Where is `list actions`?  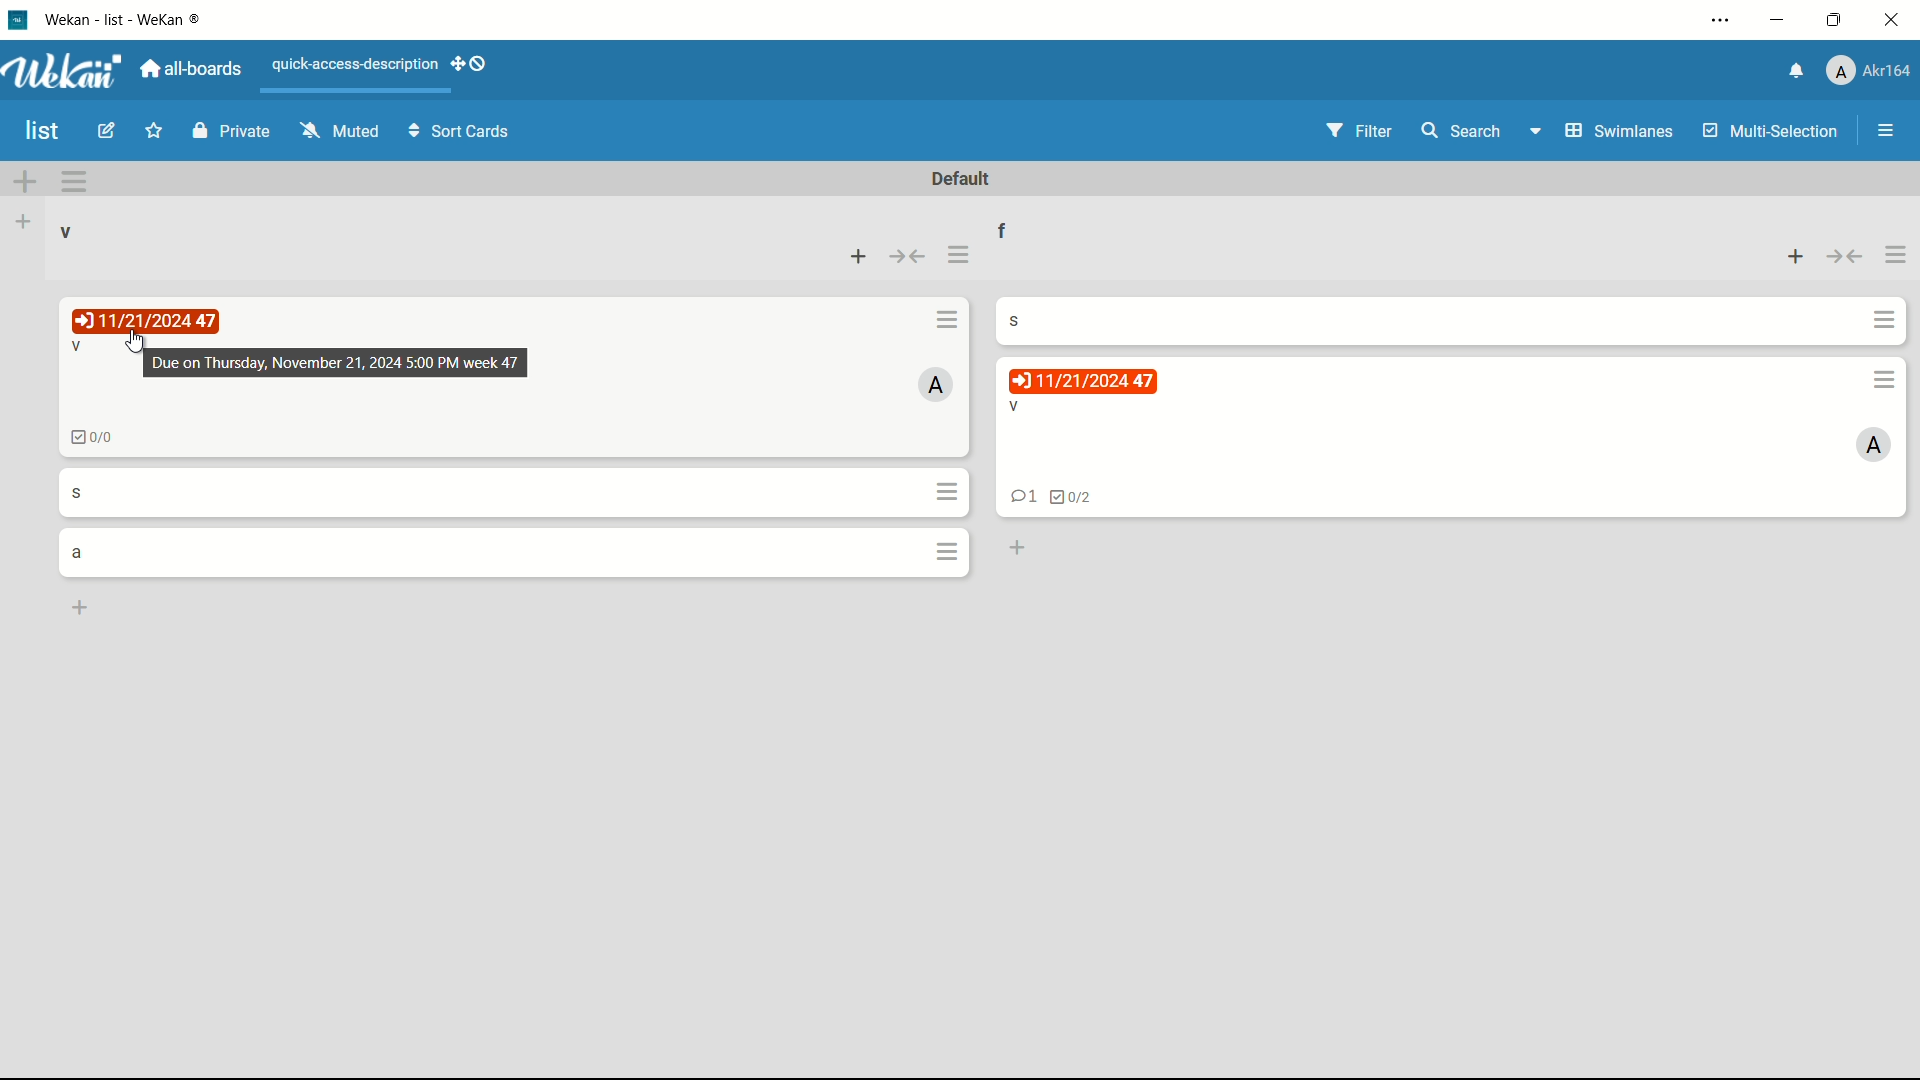
list actions is located at coordinates (1898, 258).